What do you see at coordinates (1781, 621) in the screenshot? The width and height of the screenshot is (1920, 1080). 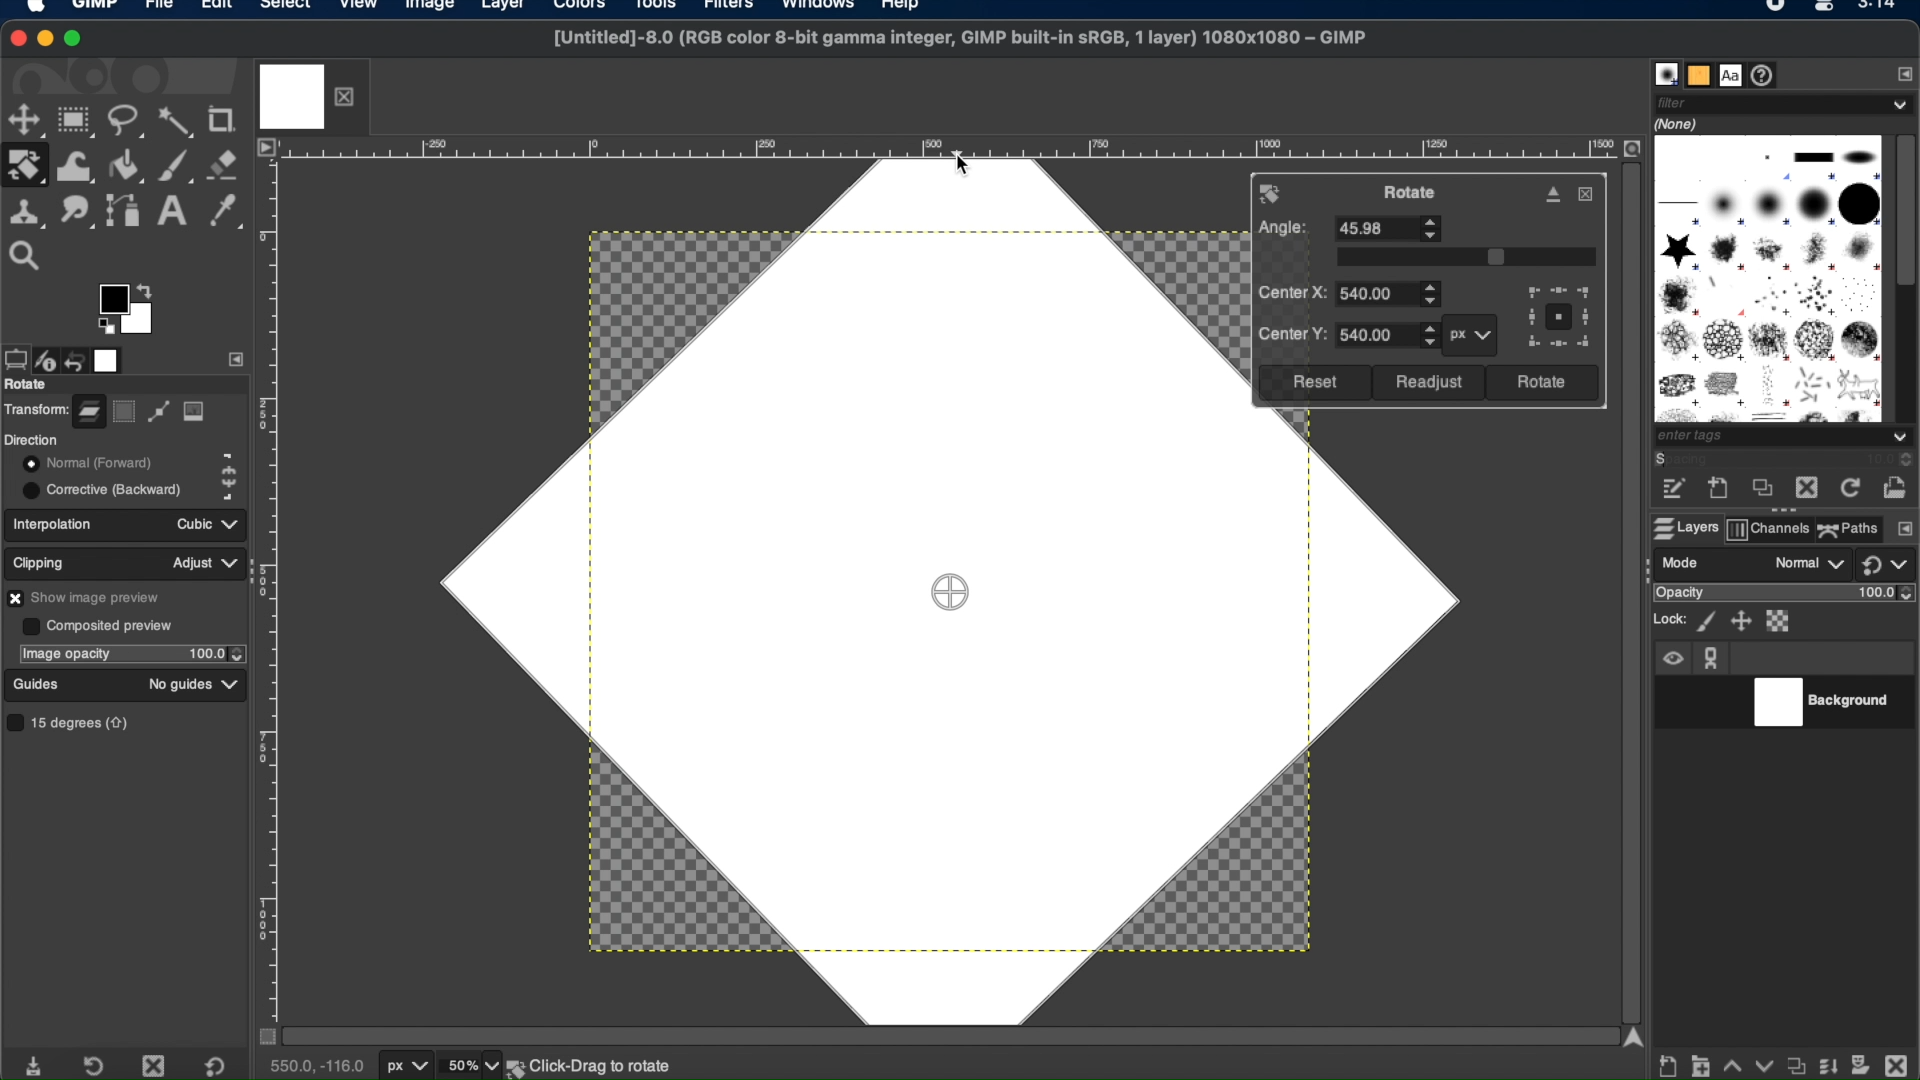 I see `lock alpha channel` at bounding box center [1781, 621].